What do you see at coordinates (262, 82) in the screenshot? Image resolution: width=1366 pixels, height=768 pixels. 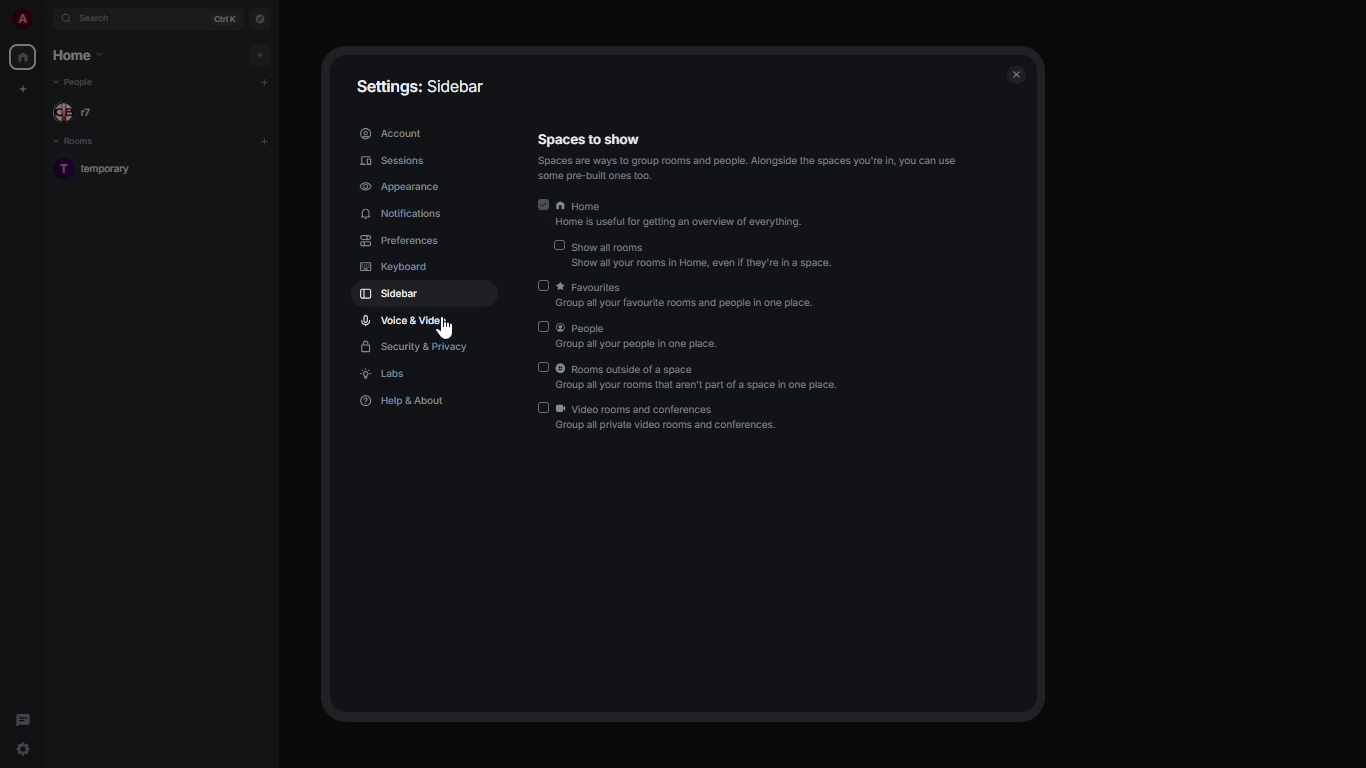 I see `add` at bounding box center [262, 82].